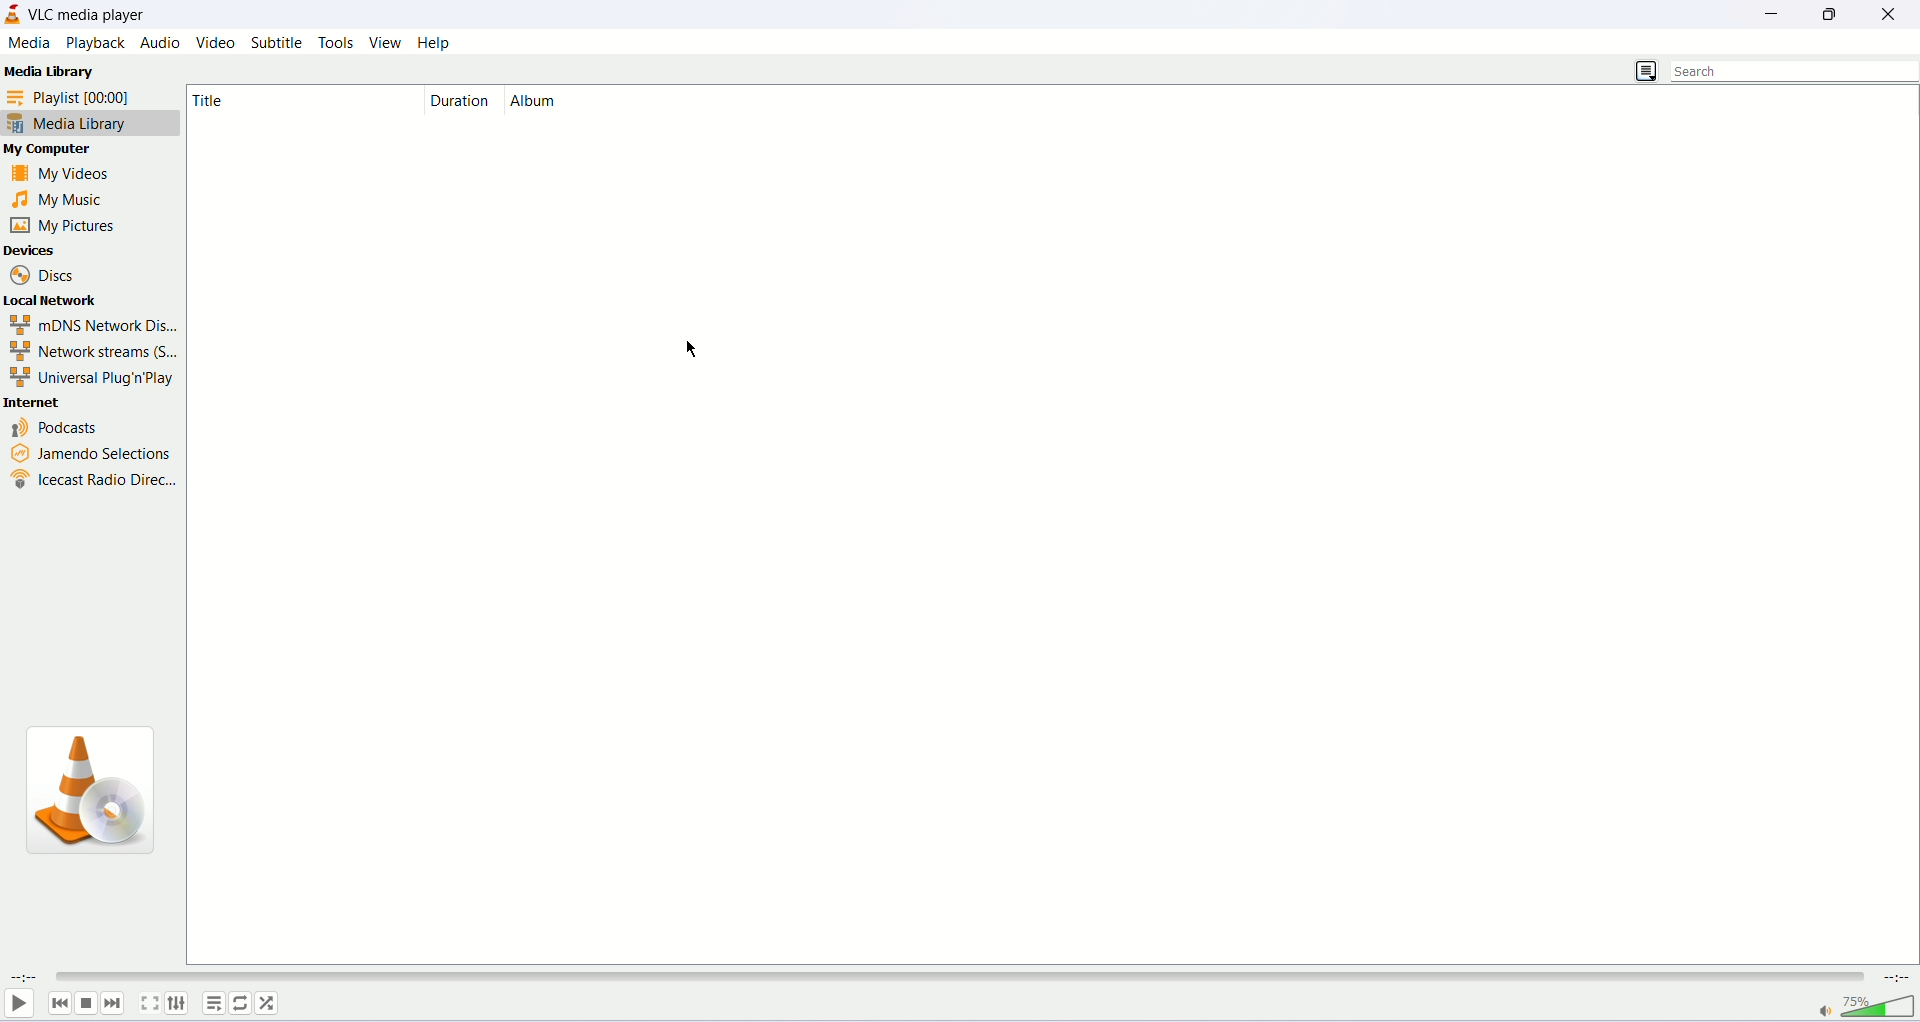  What do you see at coordinates (958, 975) in the screenshot?
I see `progress bar` at bounding box center [958, 975].